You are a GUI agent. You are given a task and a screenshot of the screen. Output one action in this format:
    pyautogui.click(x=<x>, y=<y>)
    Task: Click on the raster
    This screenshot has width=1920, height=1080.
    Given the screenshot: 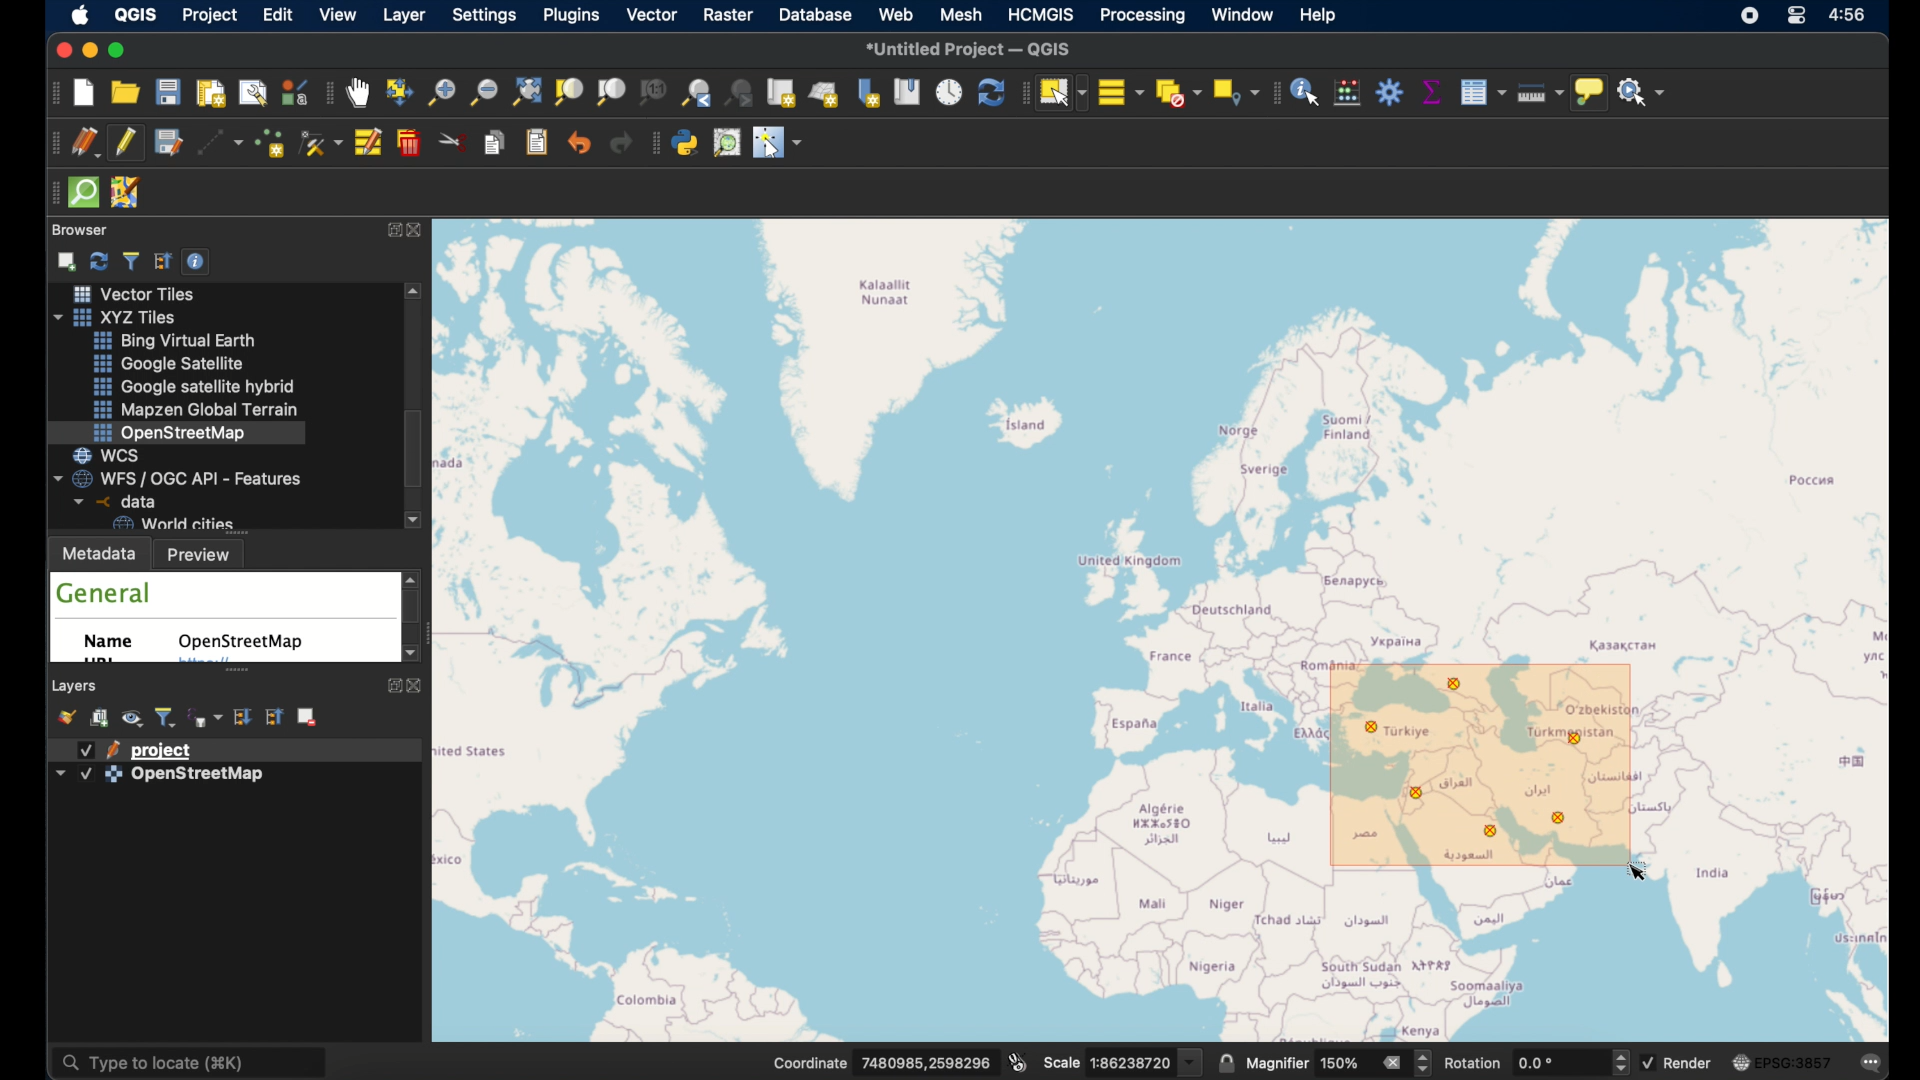 What is the action you would take?
    pyautogui.click(x=729, y=14)
    